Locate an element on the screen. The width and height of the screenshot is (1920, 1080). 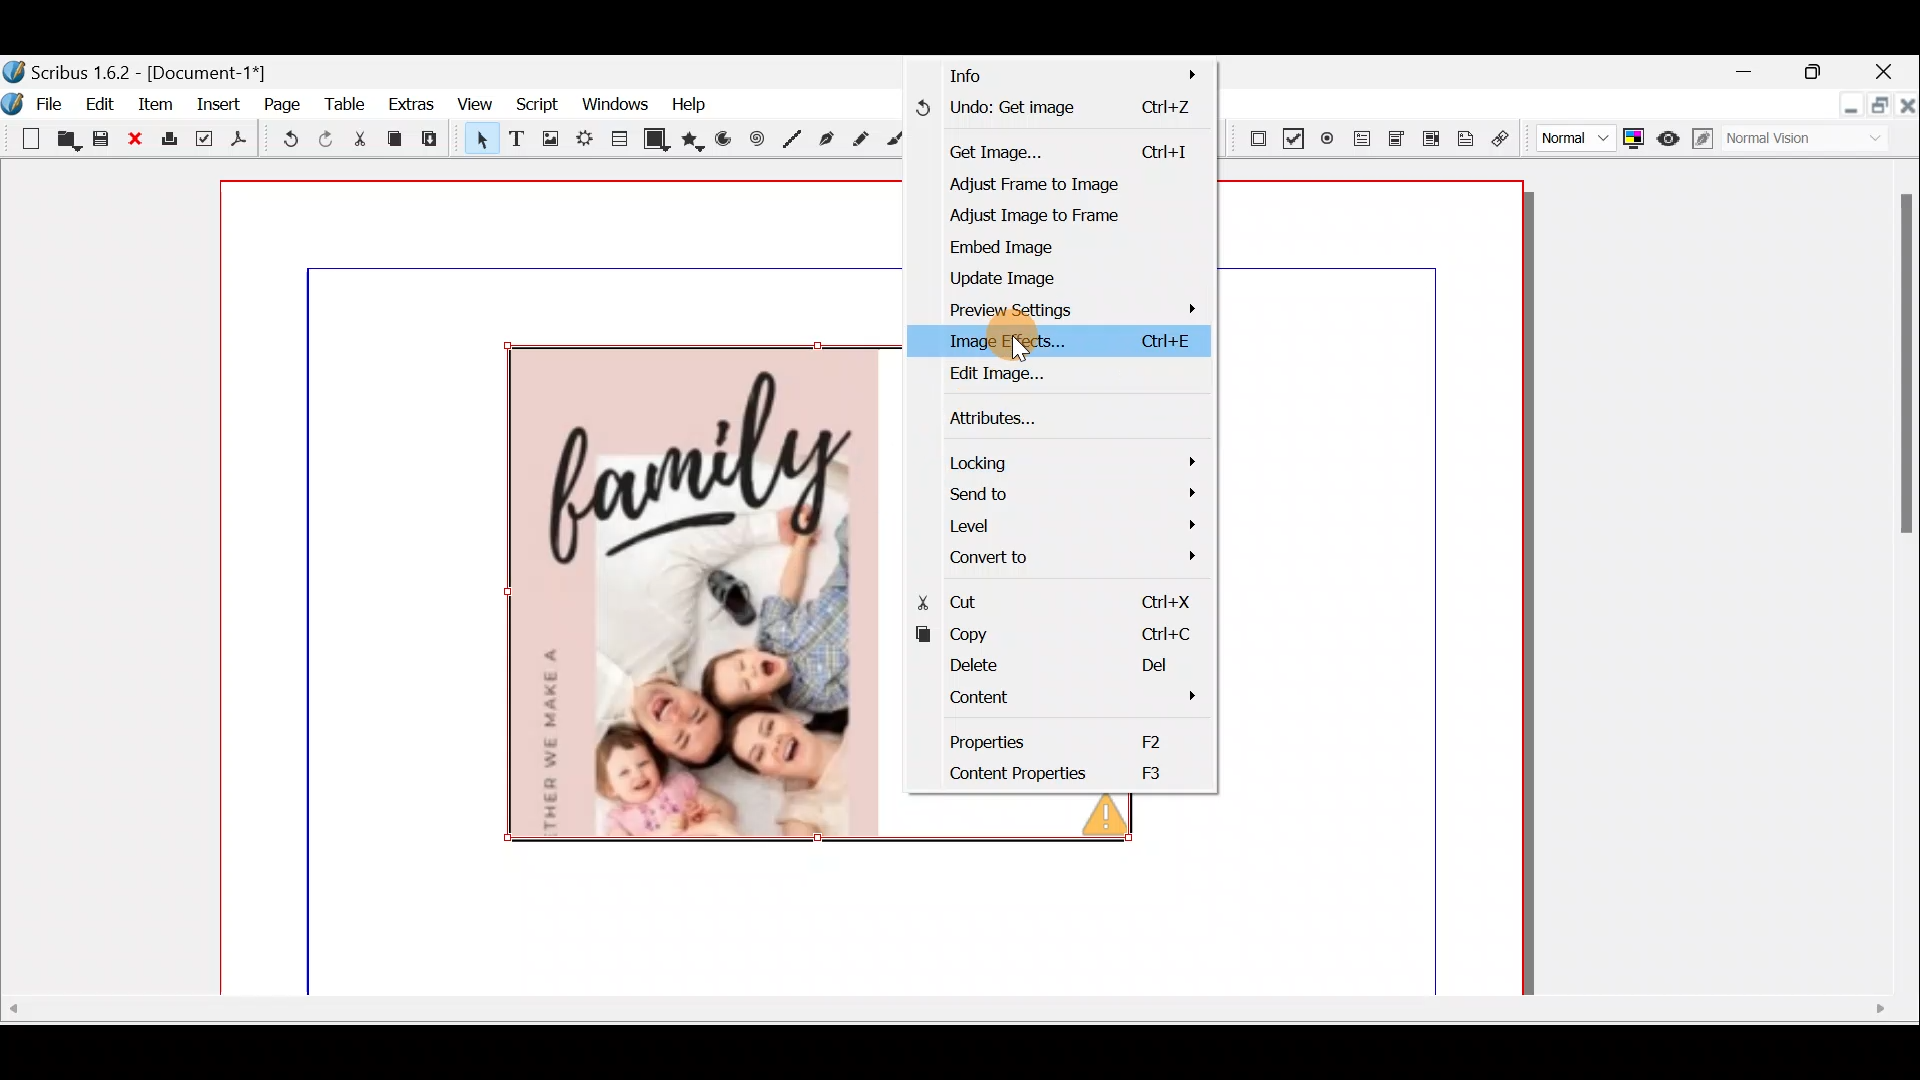
Paste is located at coordinates (434, 141).